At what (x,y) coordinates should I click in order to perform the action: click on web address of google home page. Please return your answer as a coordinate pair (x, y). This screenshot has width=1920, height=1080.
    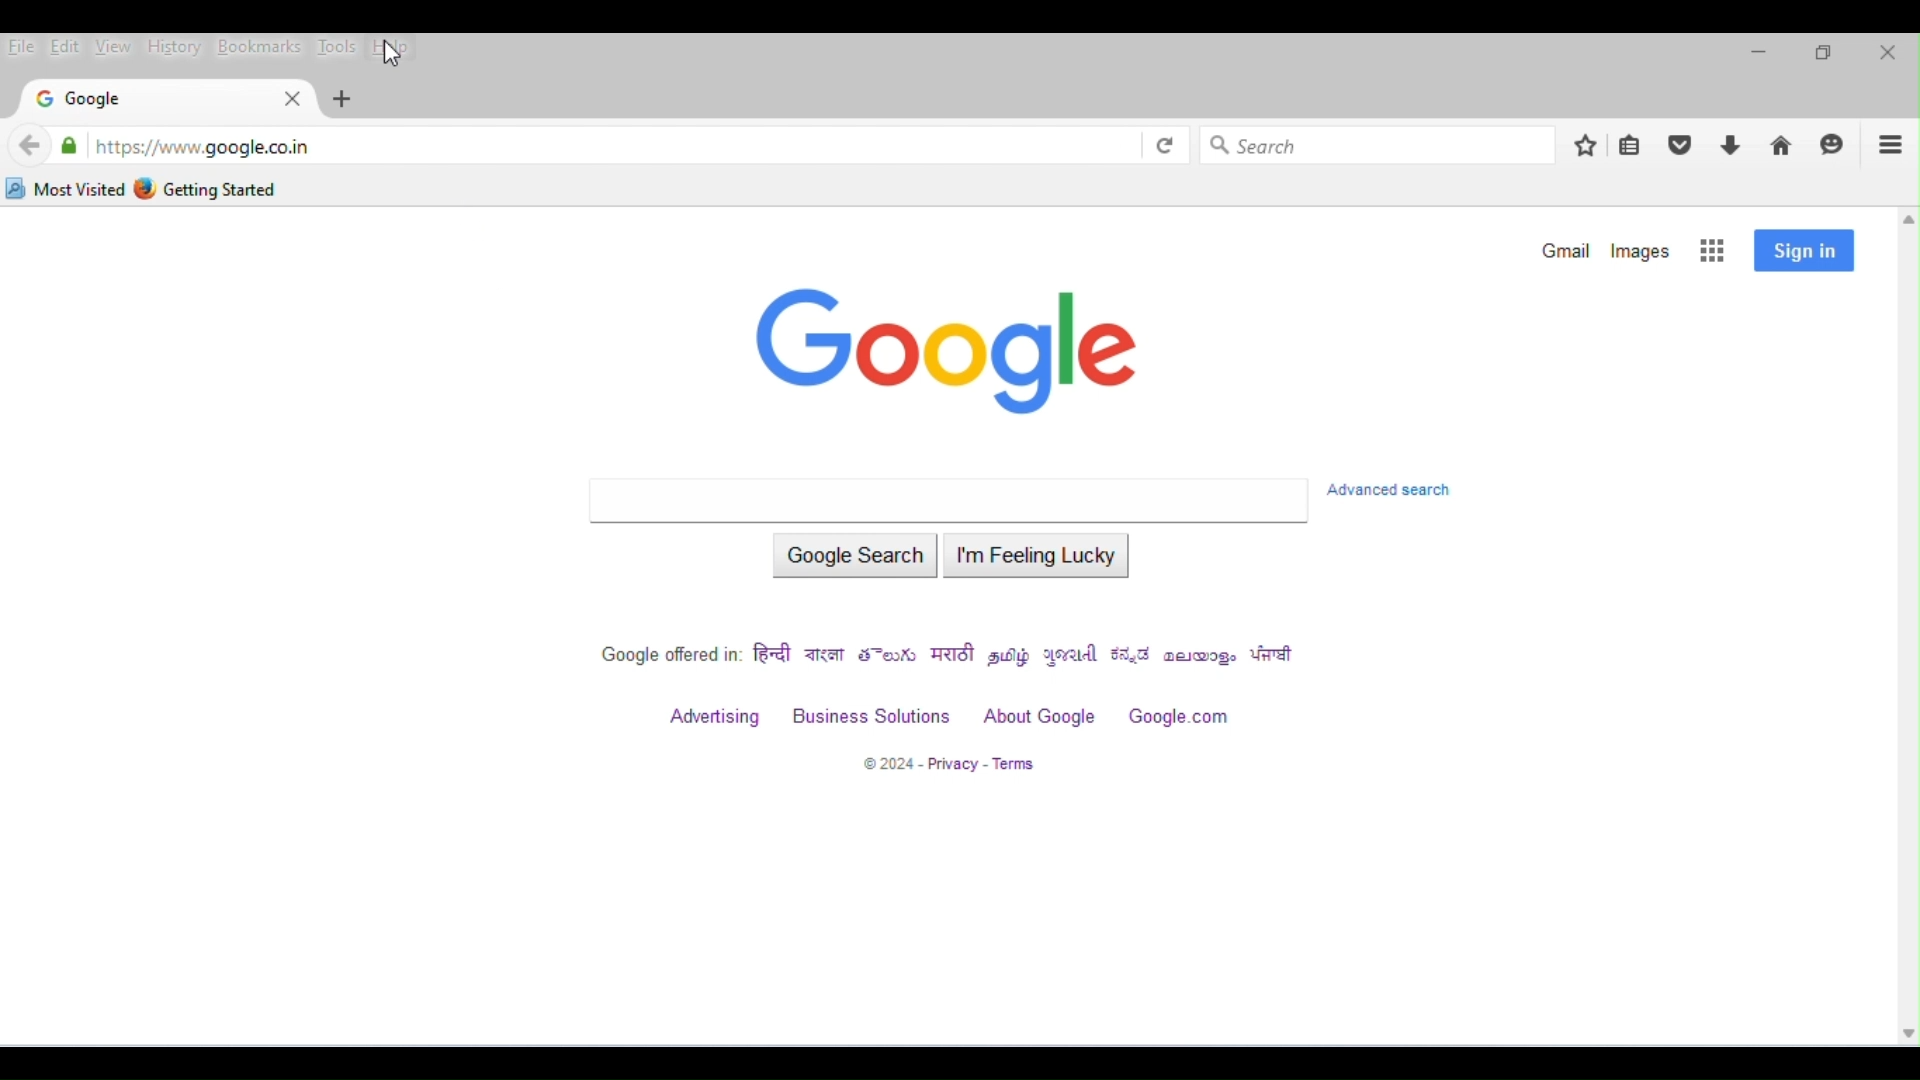
    Looking at the image, I should click on (202, 146).